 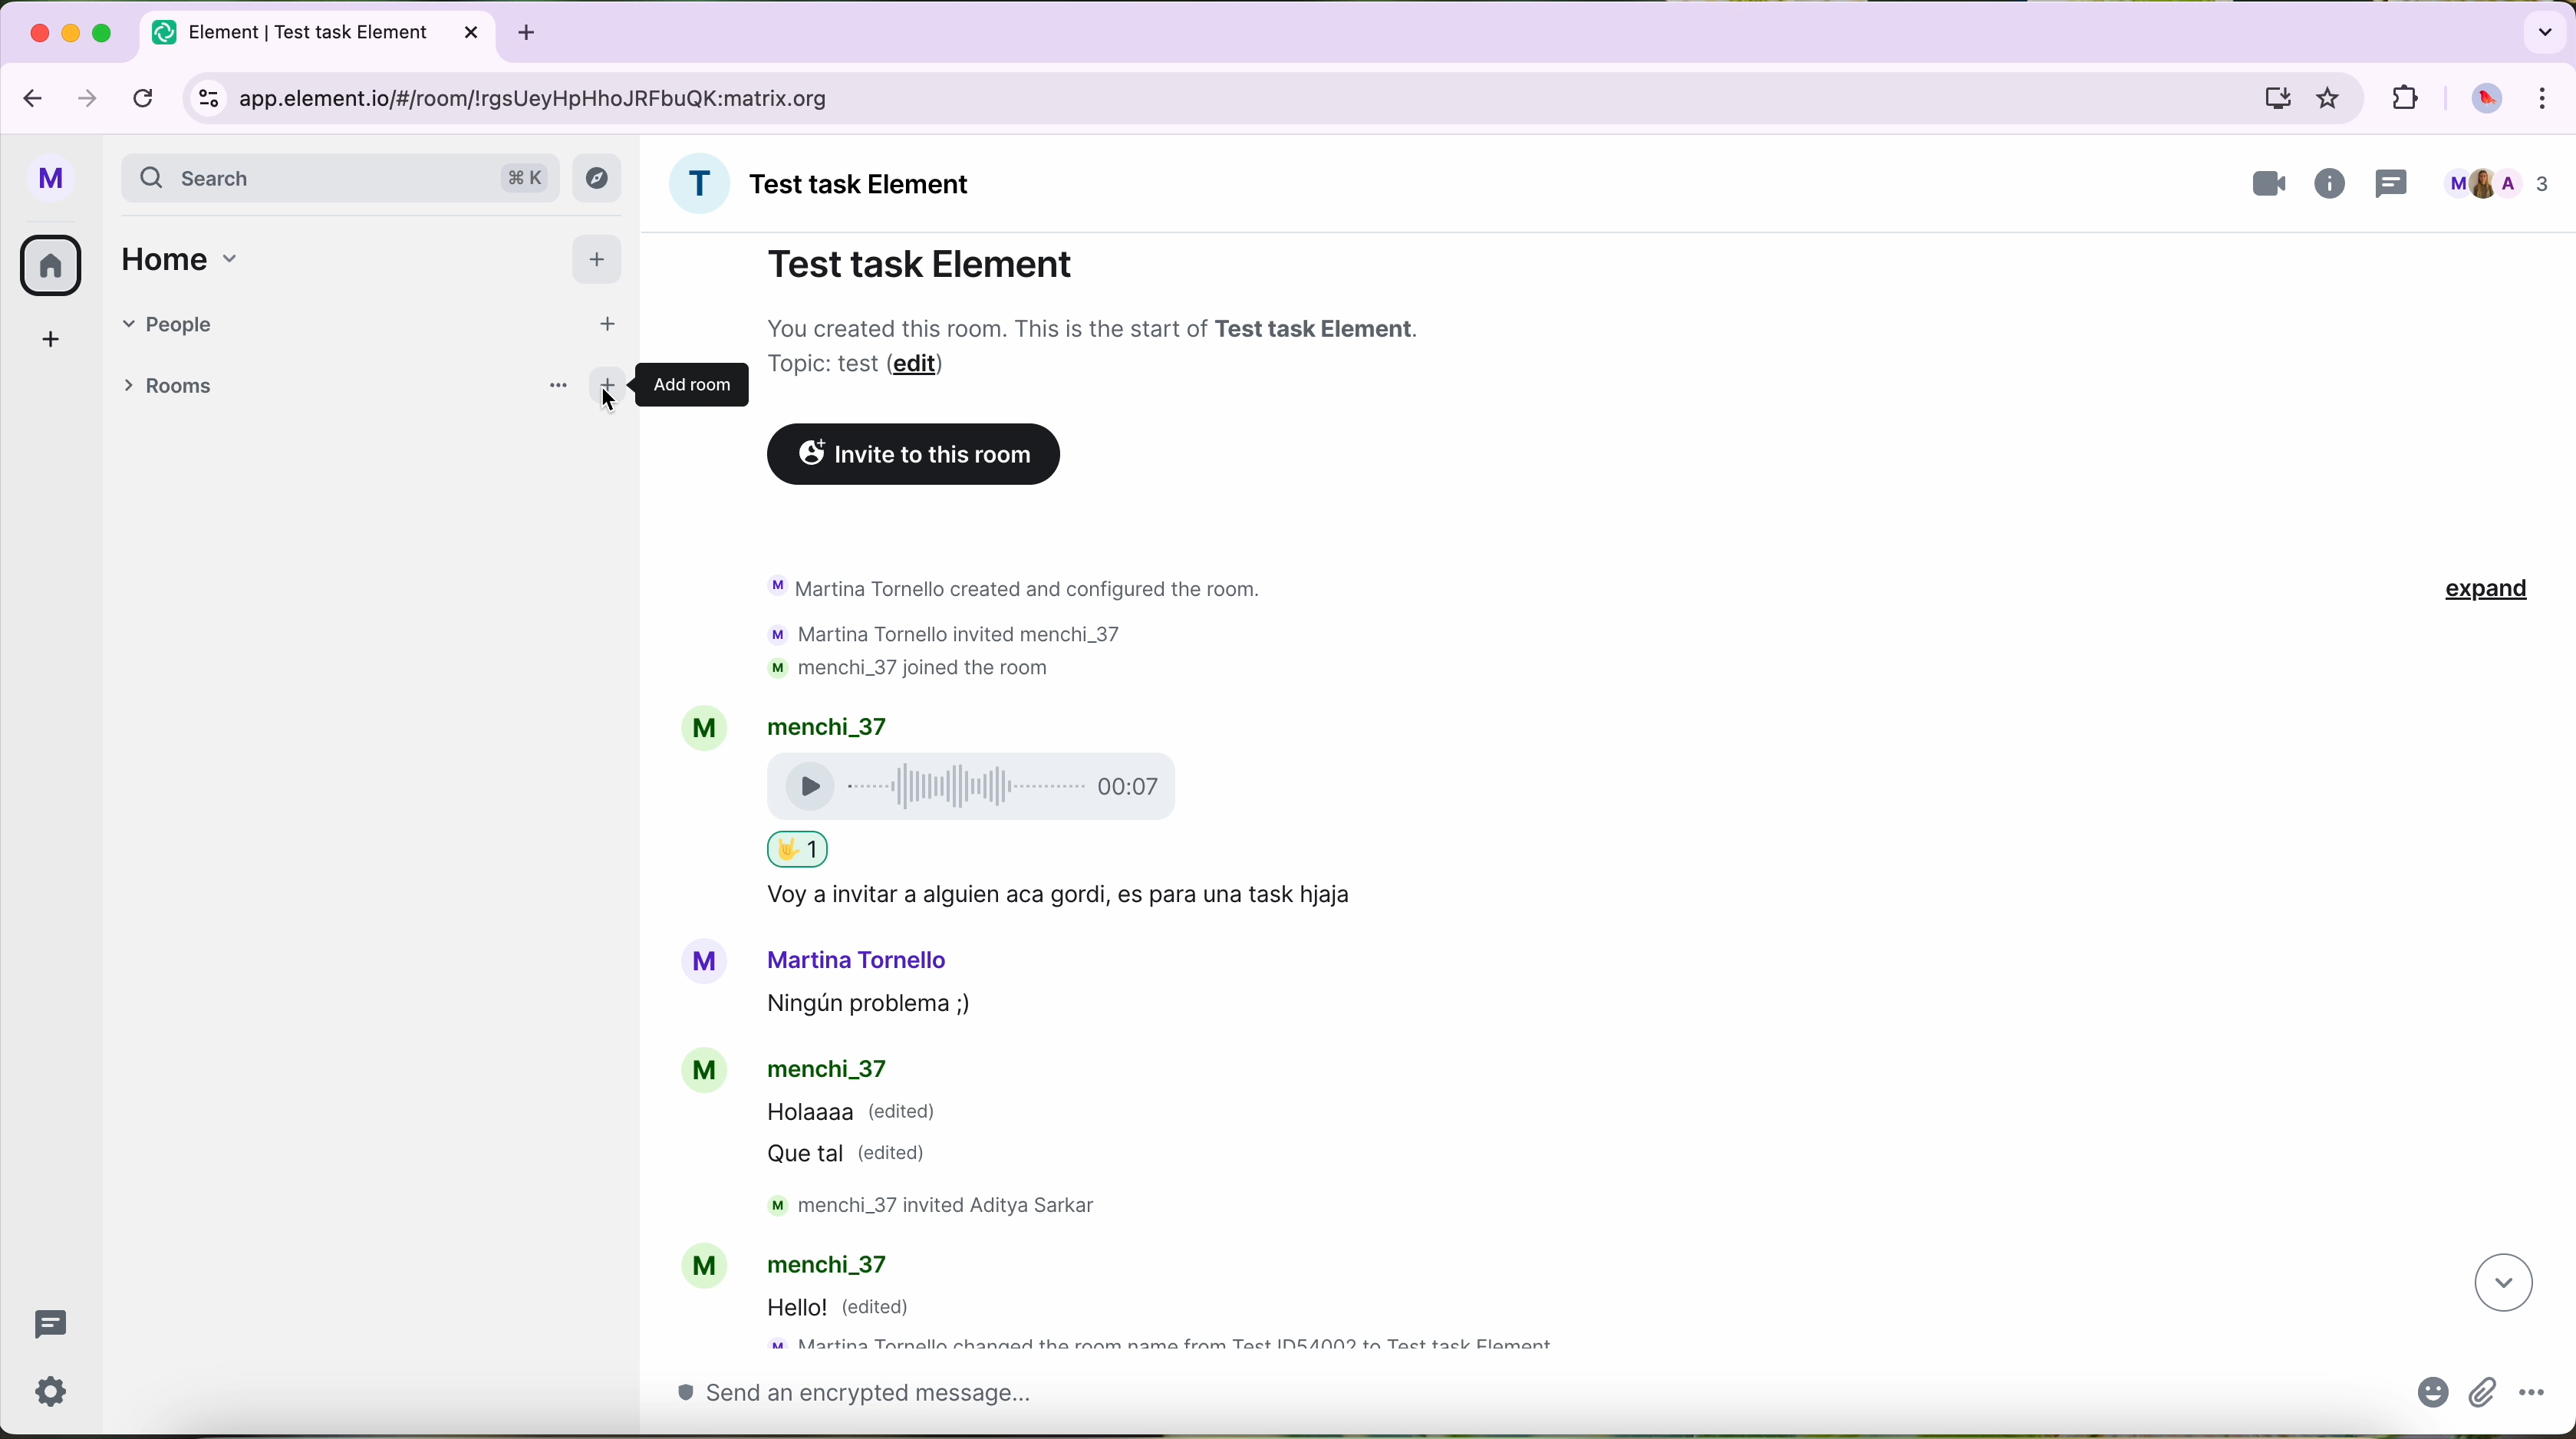 What do you see at coordinates (534, 31) in the screenshot?
I see `new tabb` at bounding box center [534, 31].